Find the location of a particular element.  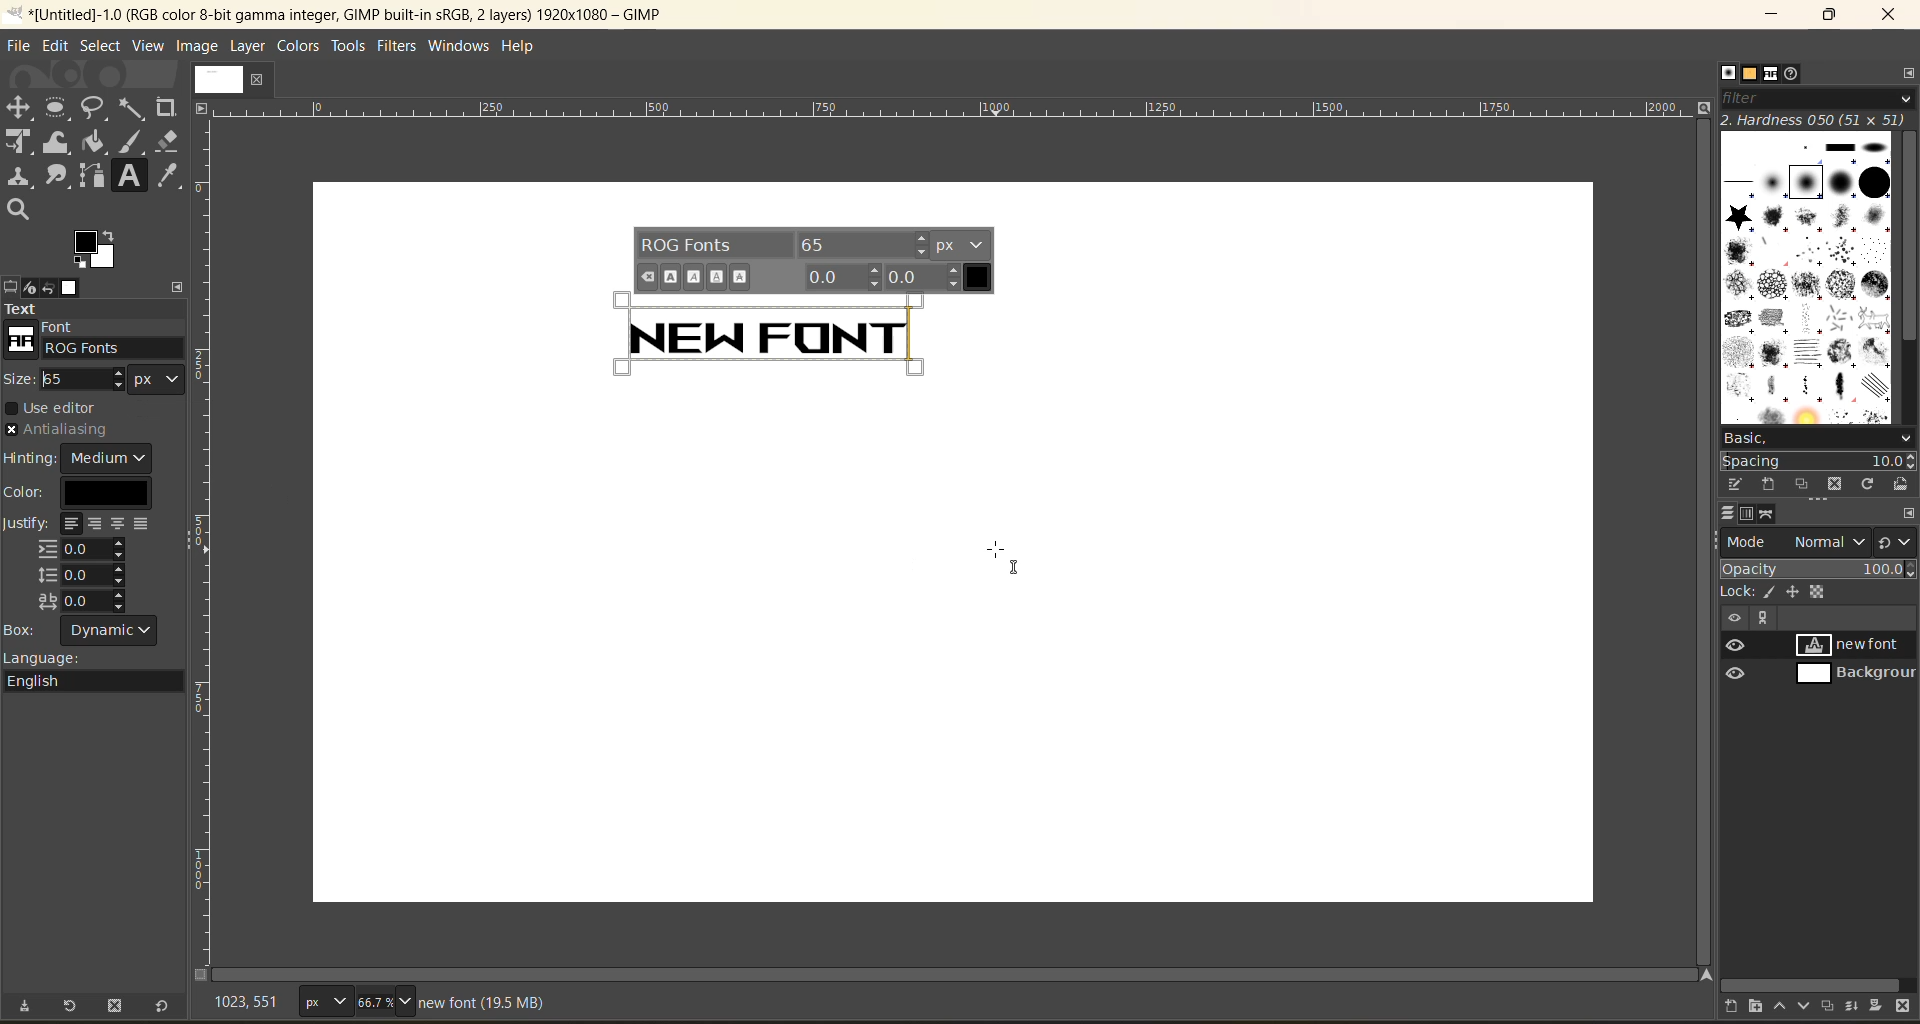

restore tool preset is located at coordinates (72, 1007).